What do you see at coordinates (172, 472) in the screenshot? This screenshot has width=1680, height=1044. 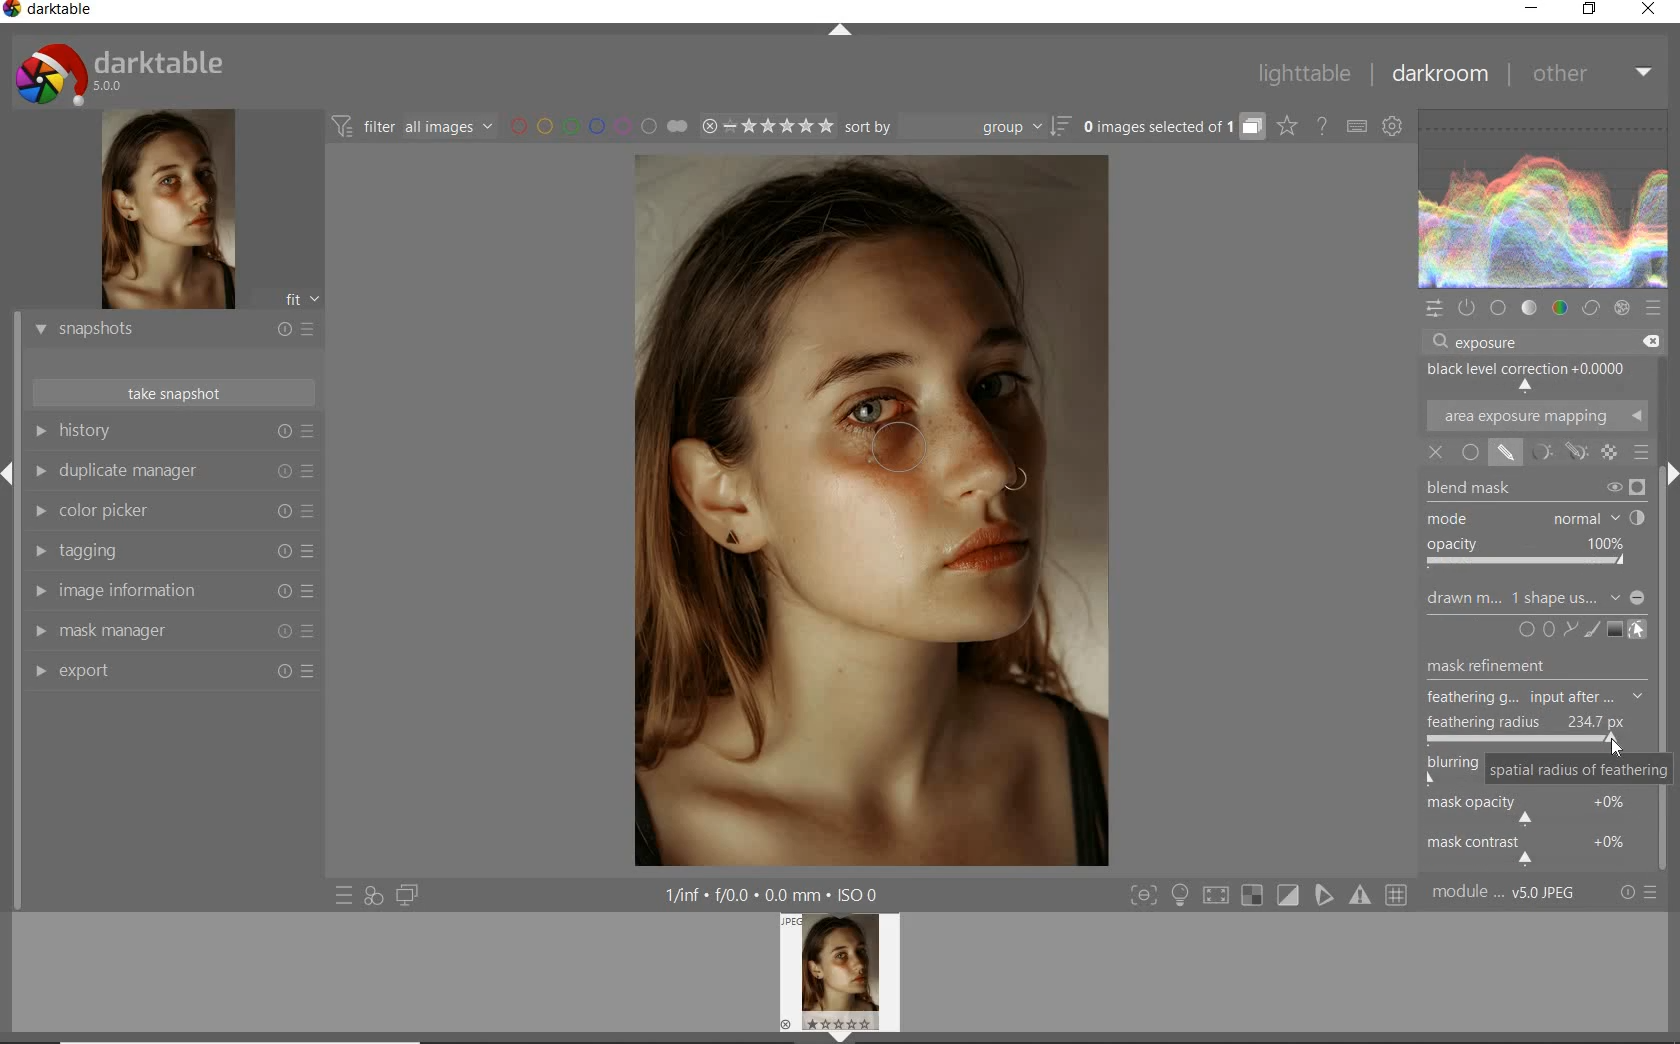 I see `duplicate manager` at bounding box center [172, 472].